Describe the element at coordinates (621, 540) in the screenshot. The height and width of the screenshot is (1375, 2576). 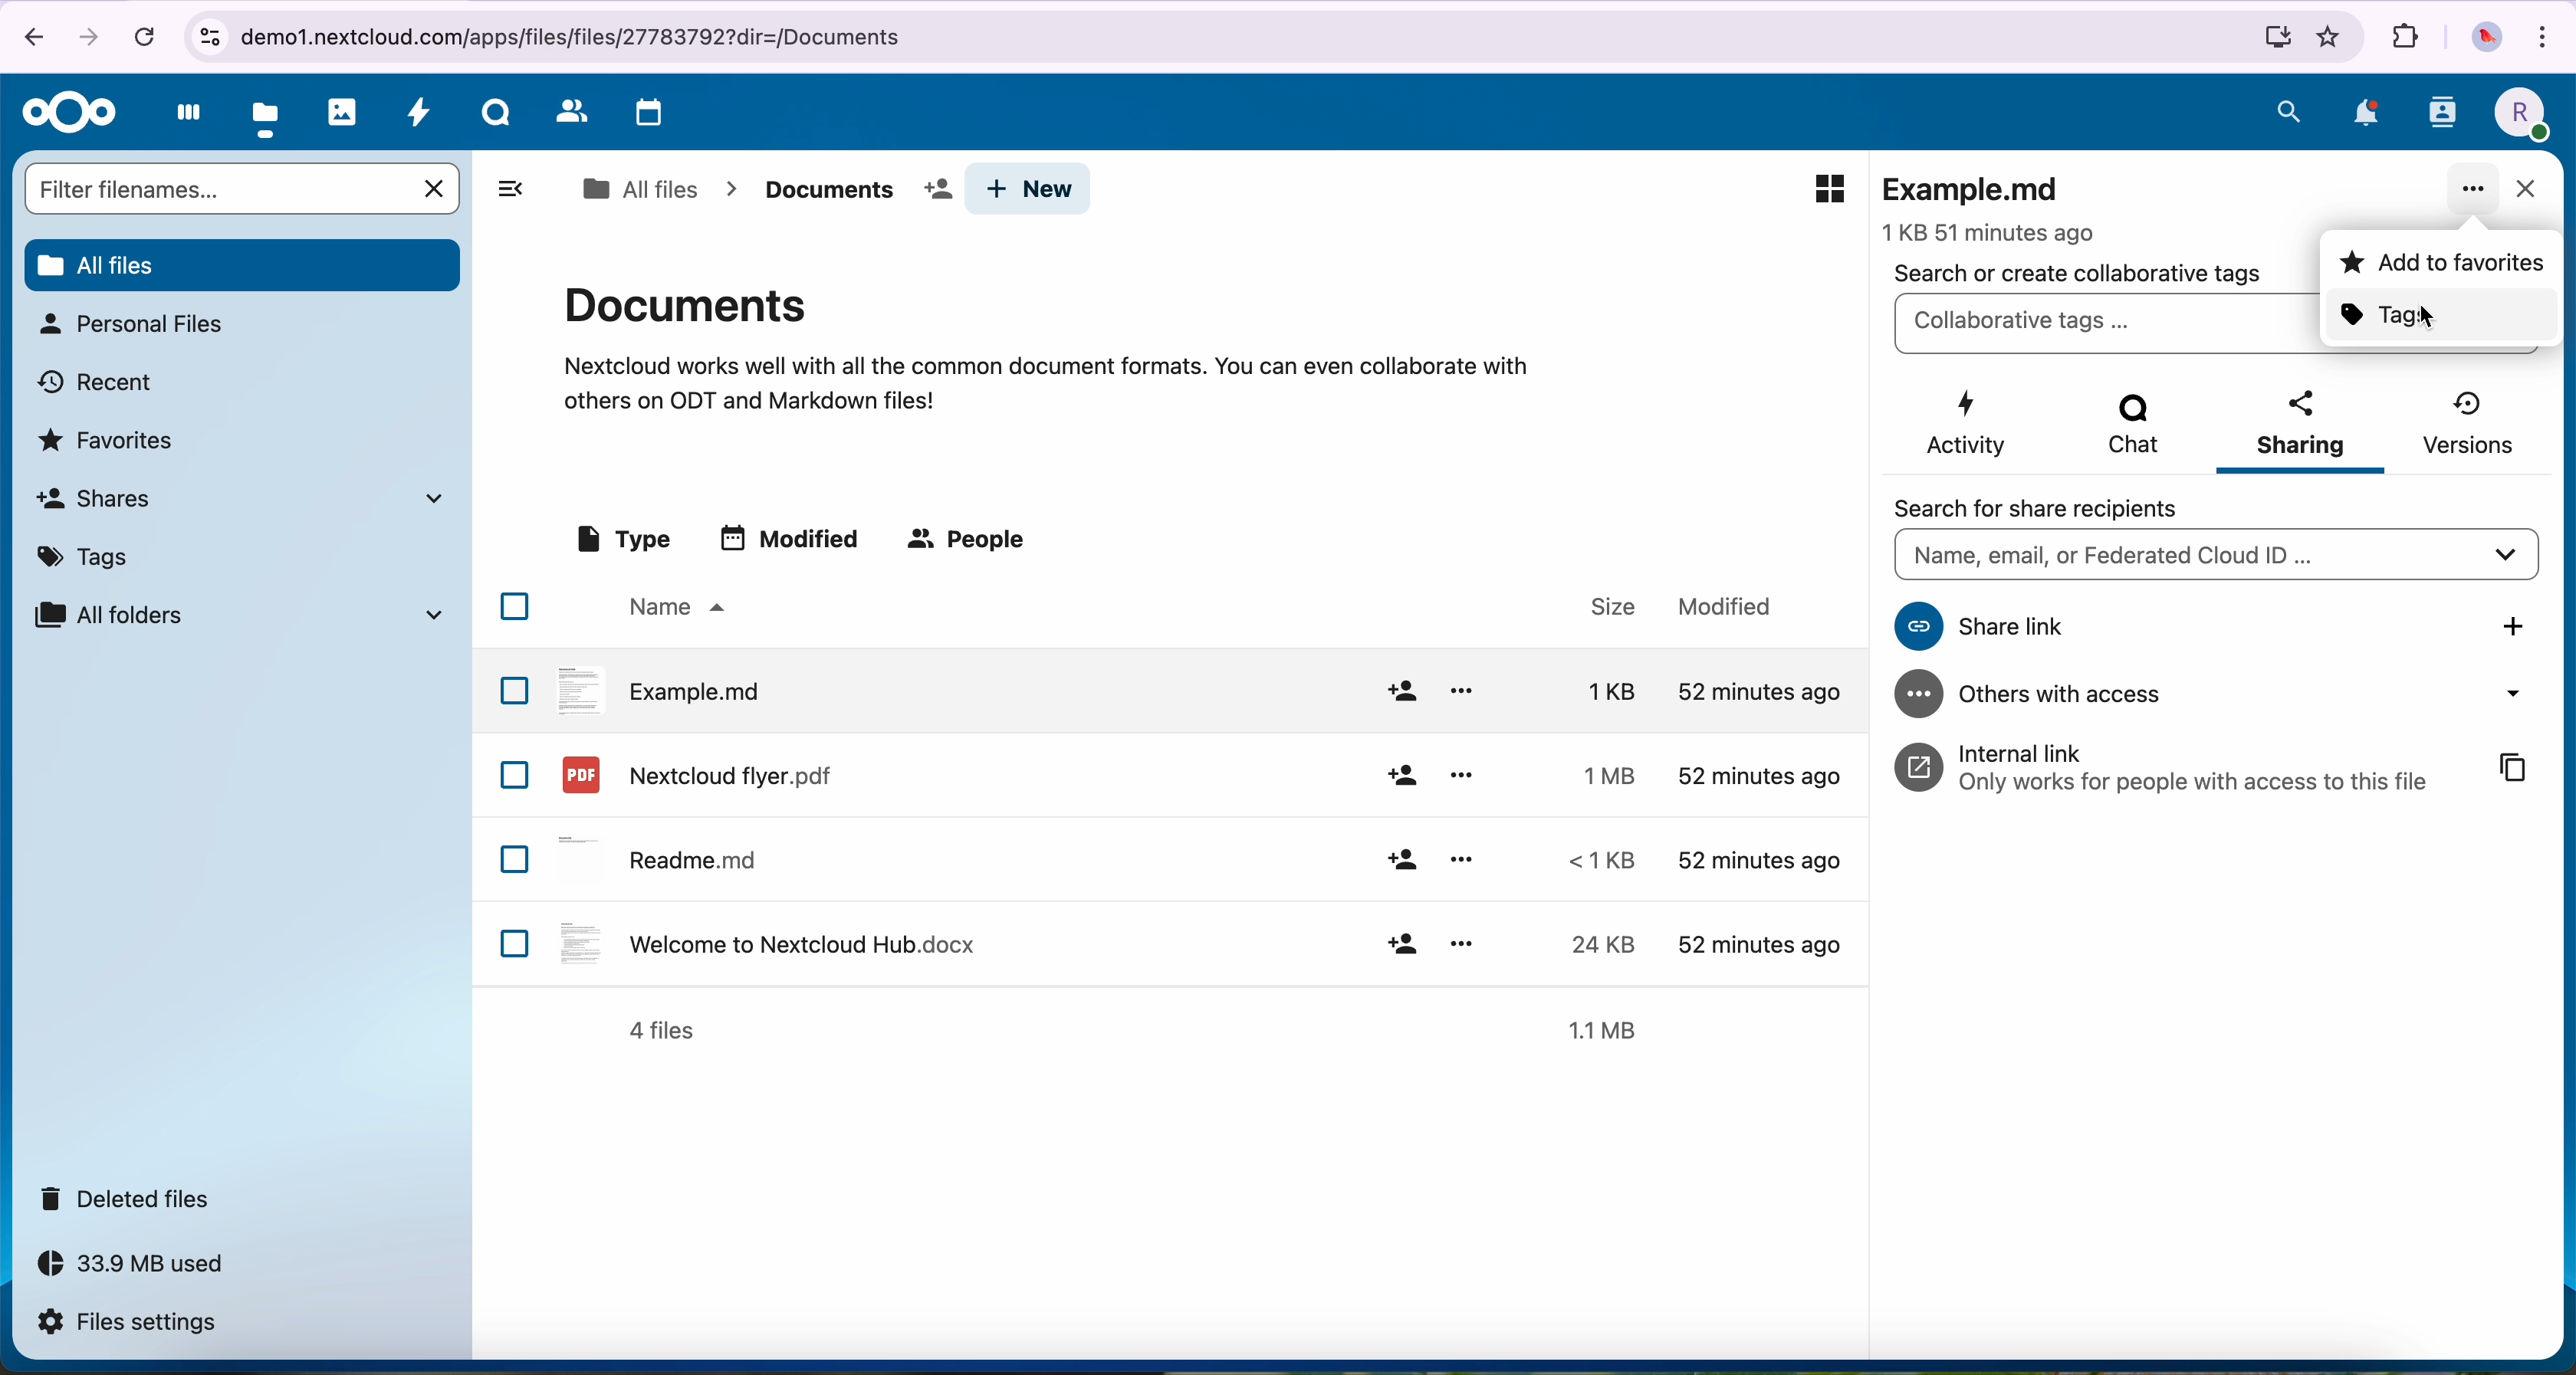
I see `type` at that location.